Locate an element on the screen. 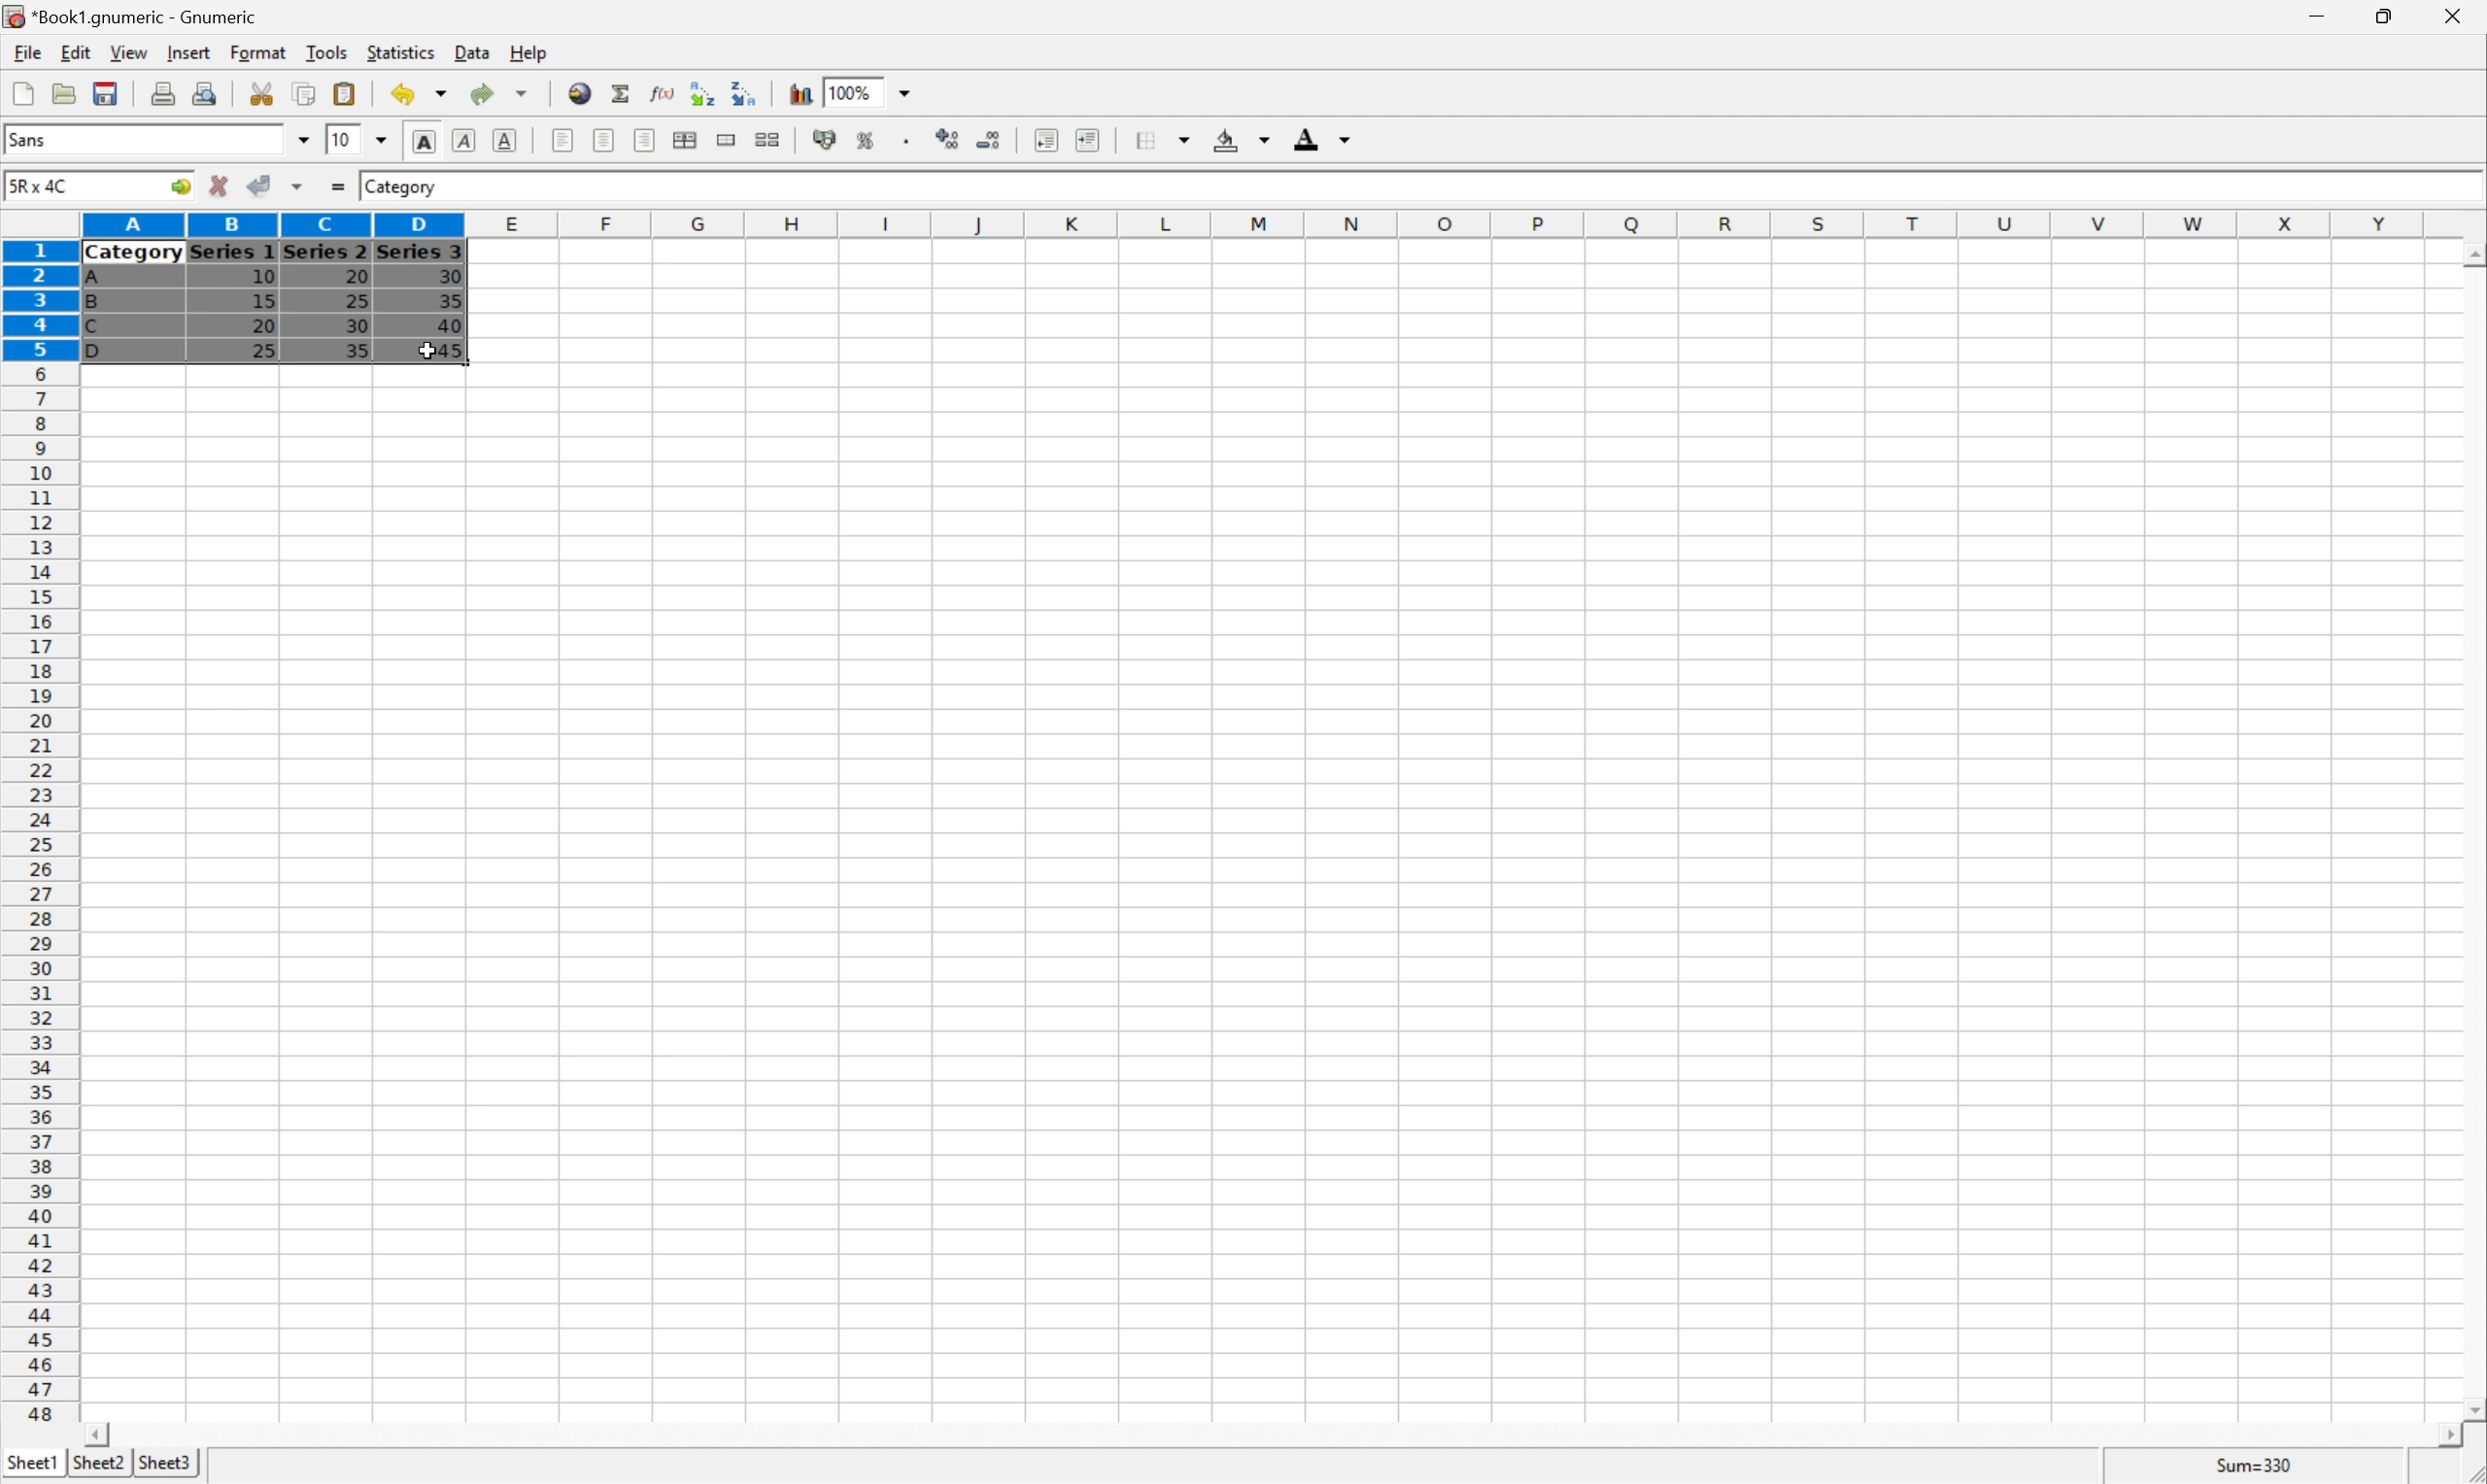 This screenshot has width=2487, height=1484. Data is located at coordinates (474, 50).